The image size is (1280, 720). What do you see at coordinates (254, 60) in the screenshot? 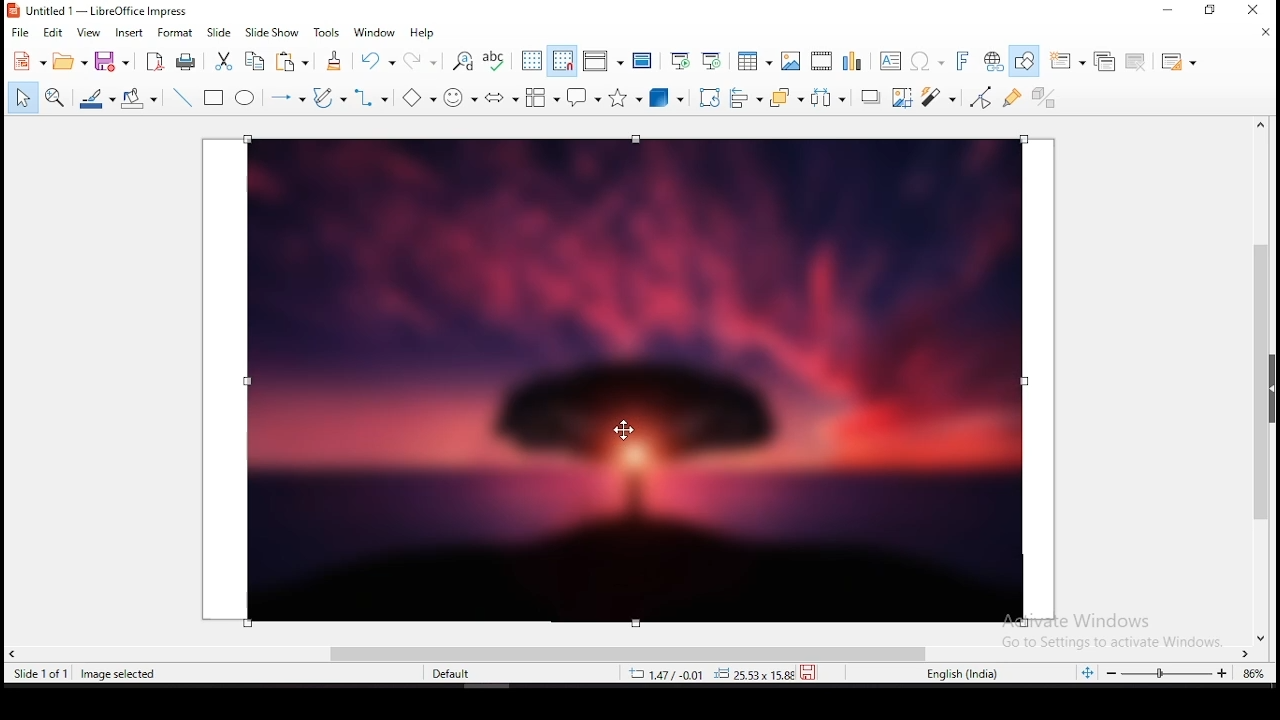
I see `copy` at bounding box center [254, 60].